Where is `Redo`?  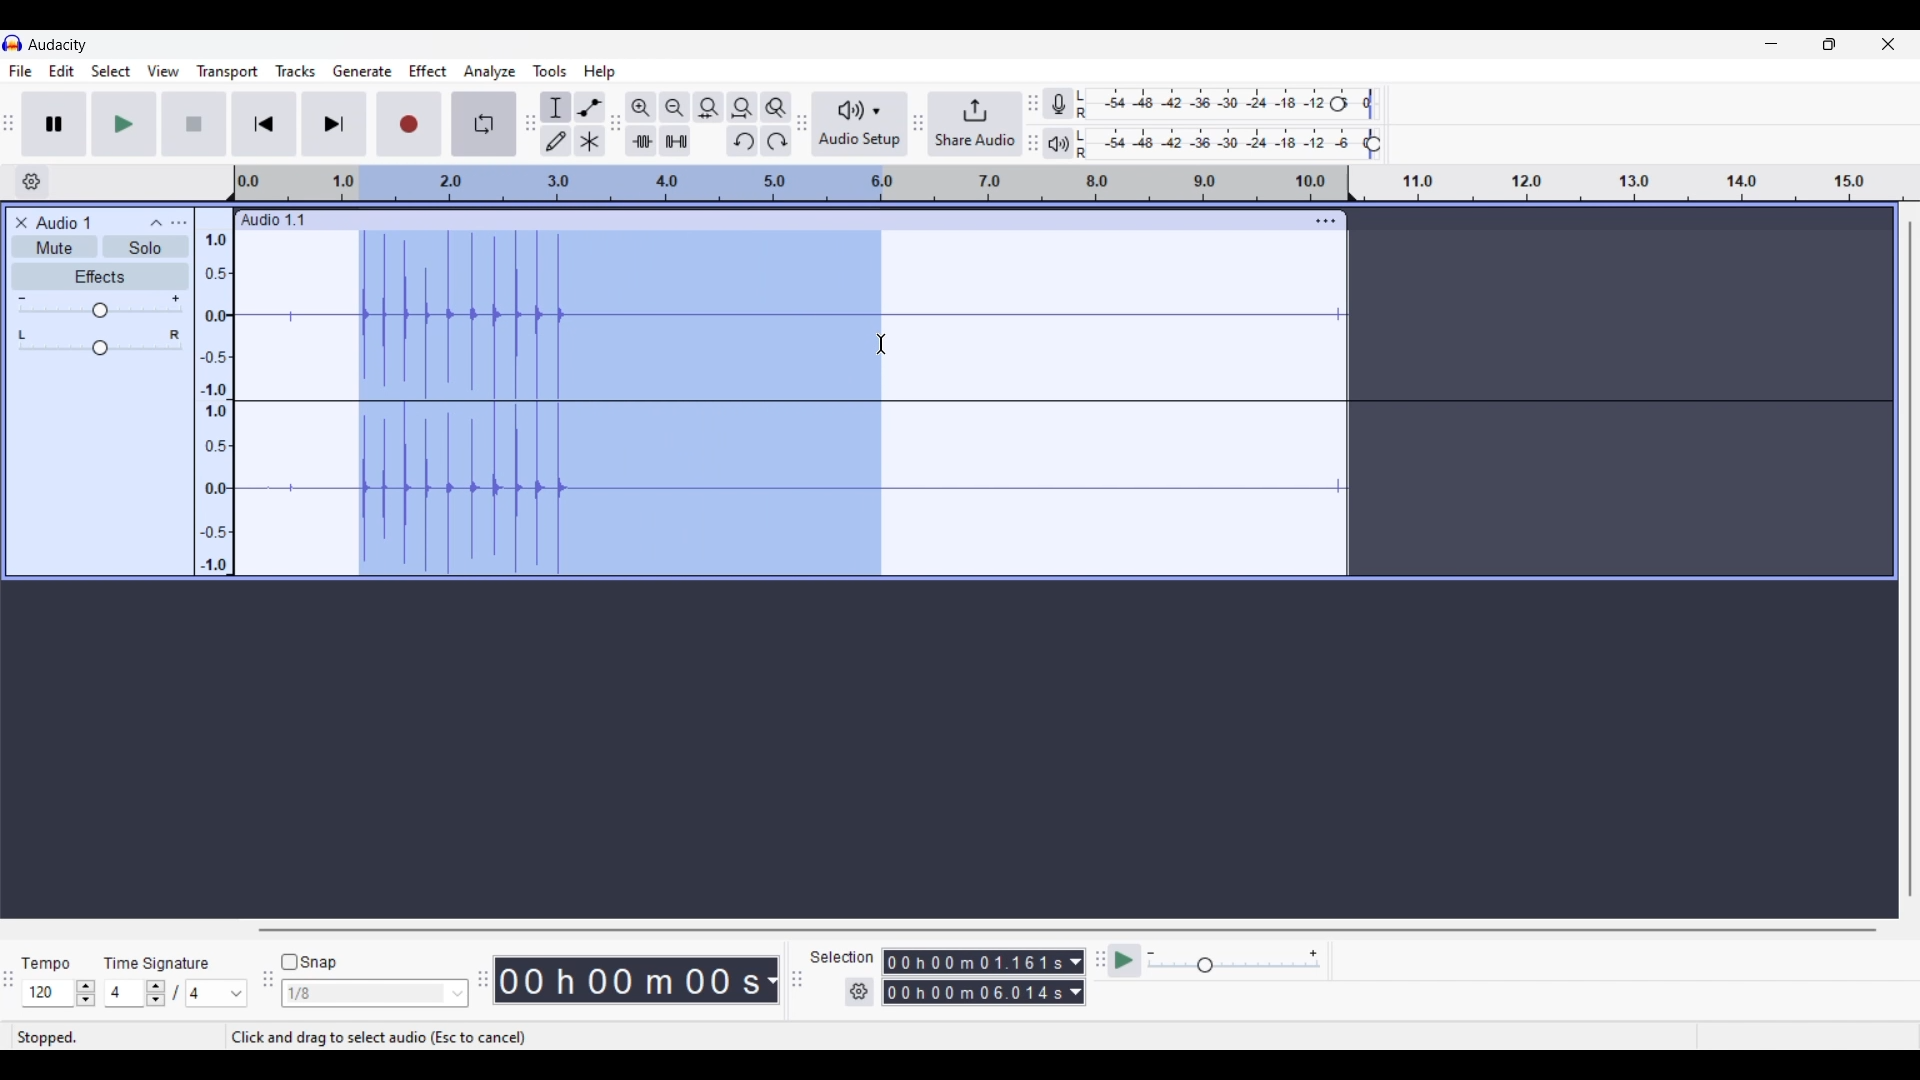 Redo is located at coordinates (776, 141).